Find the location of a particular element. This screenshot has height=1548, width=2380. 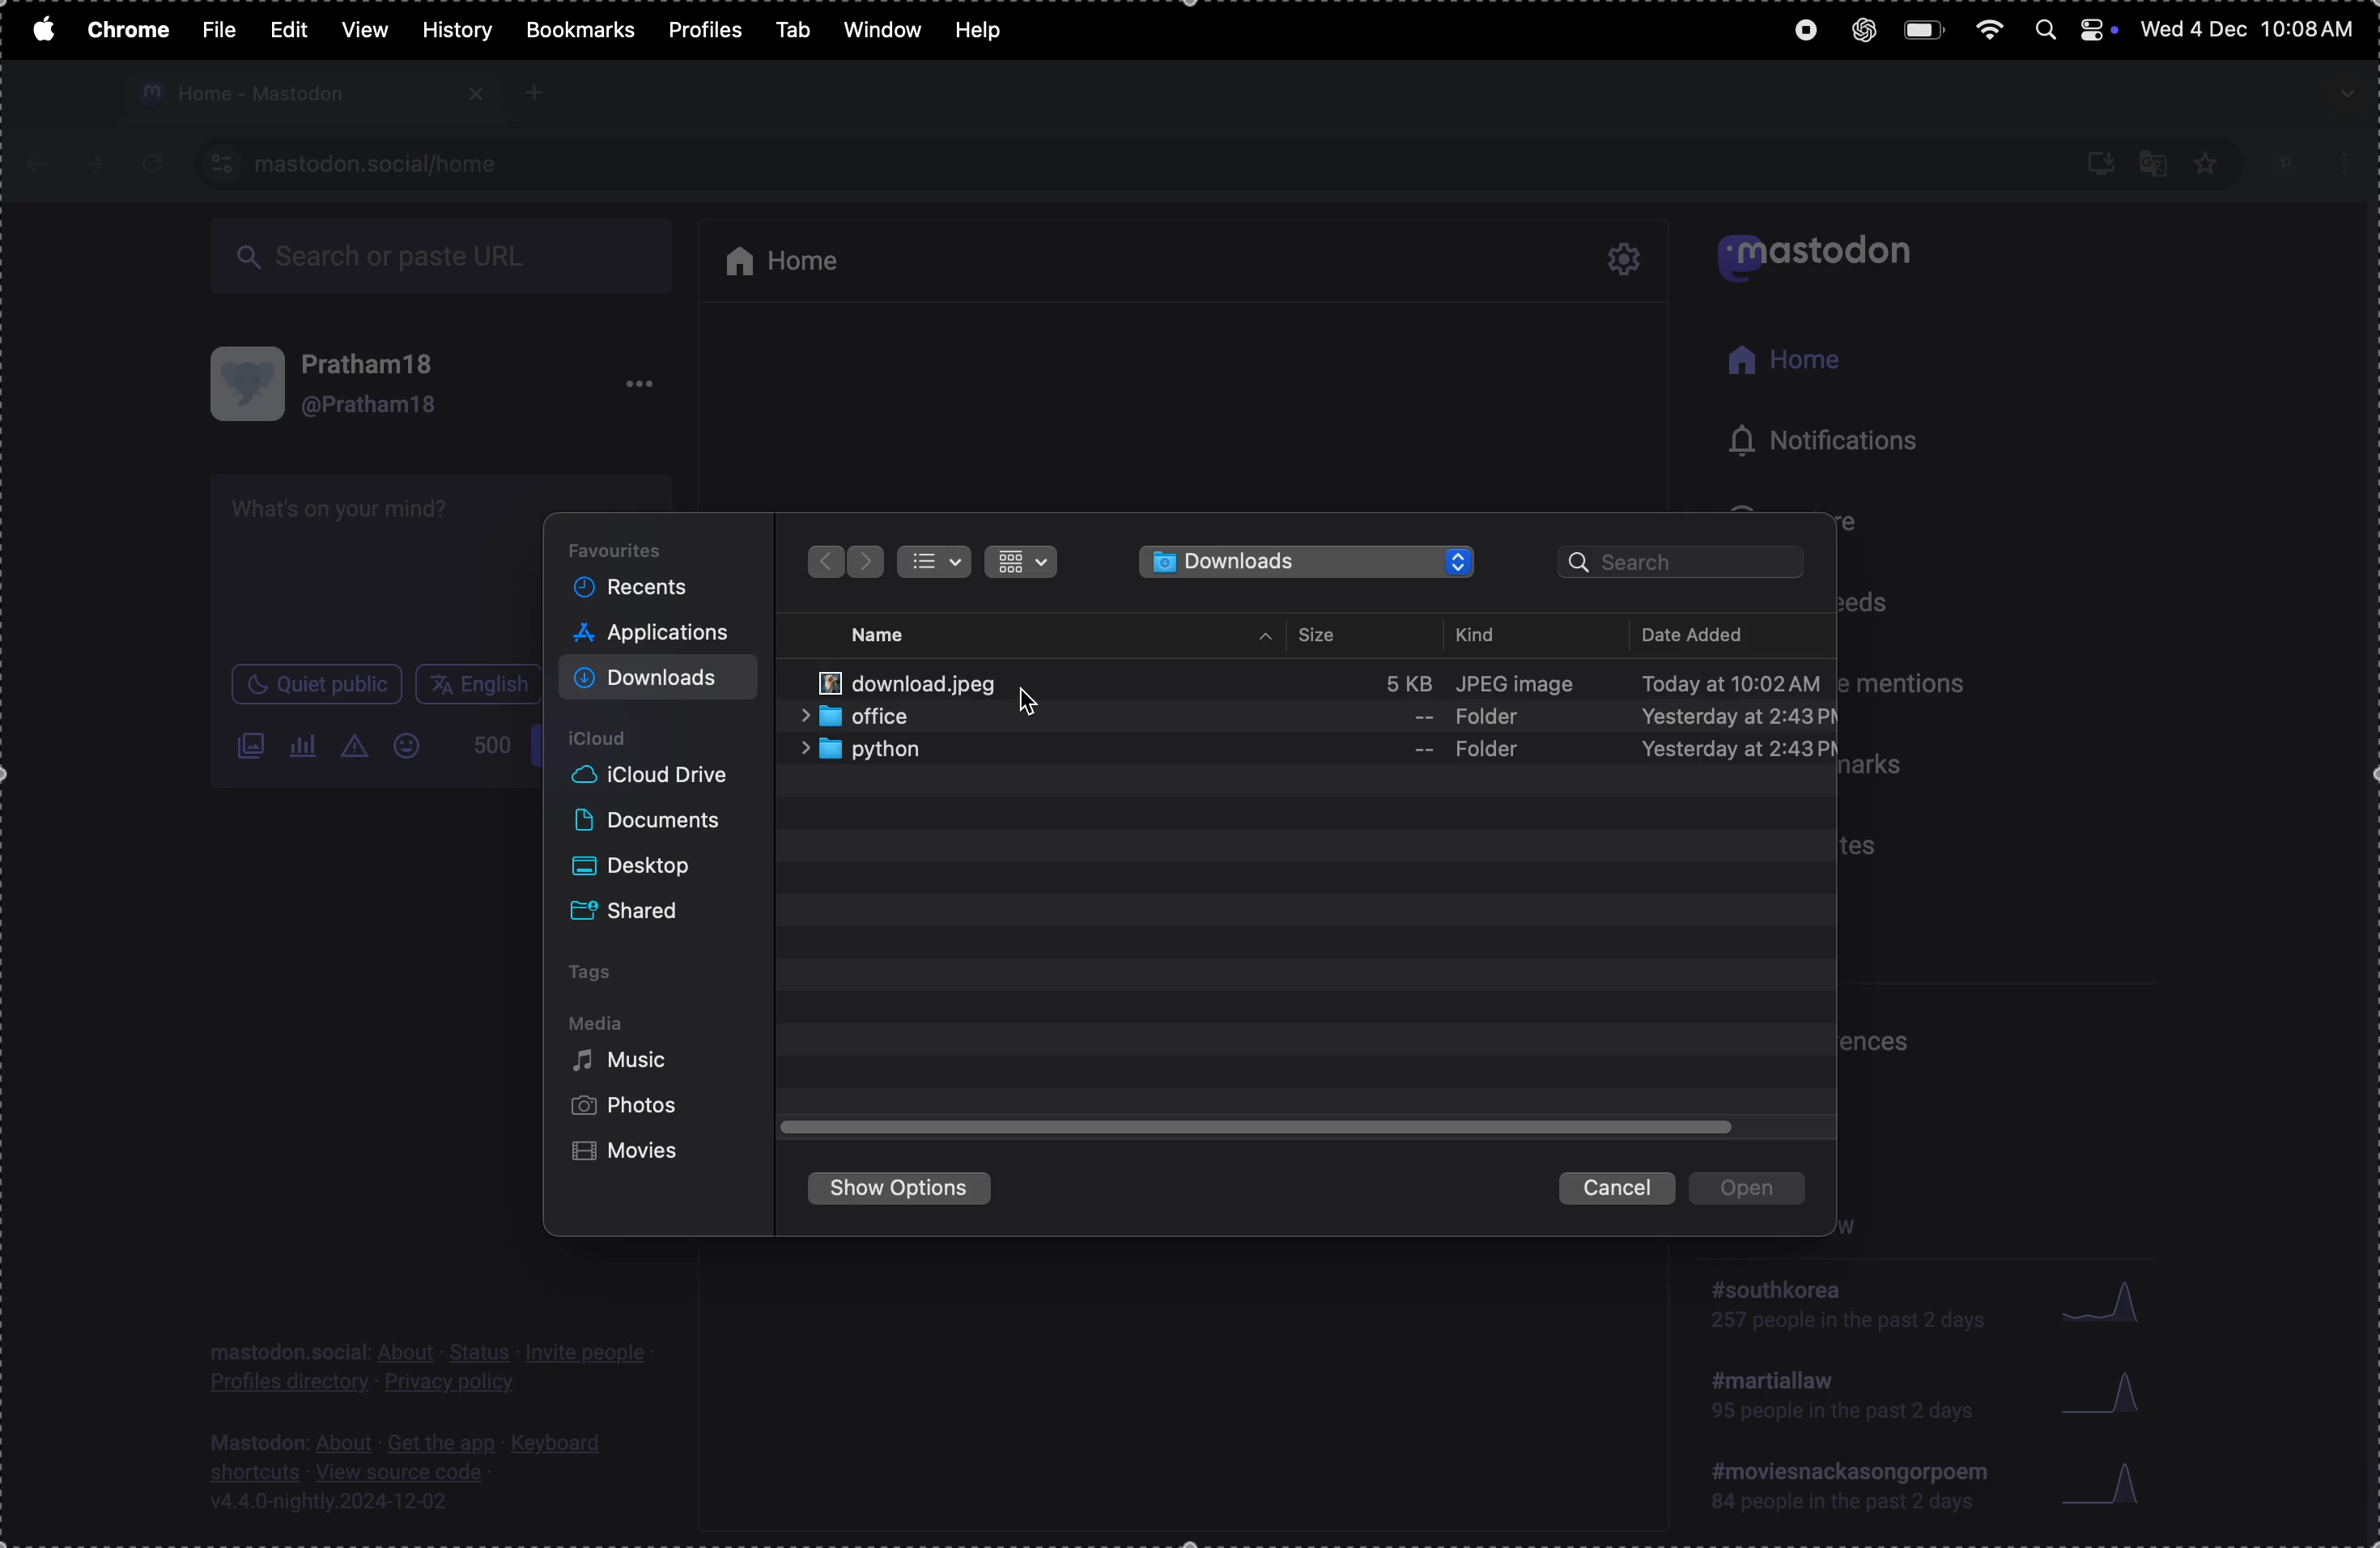

Chrome is located at coordinates (125, 30).